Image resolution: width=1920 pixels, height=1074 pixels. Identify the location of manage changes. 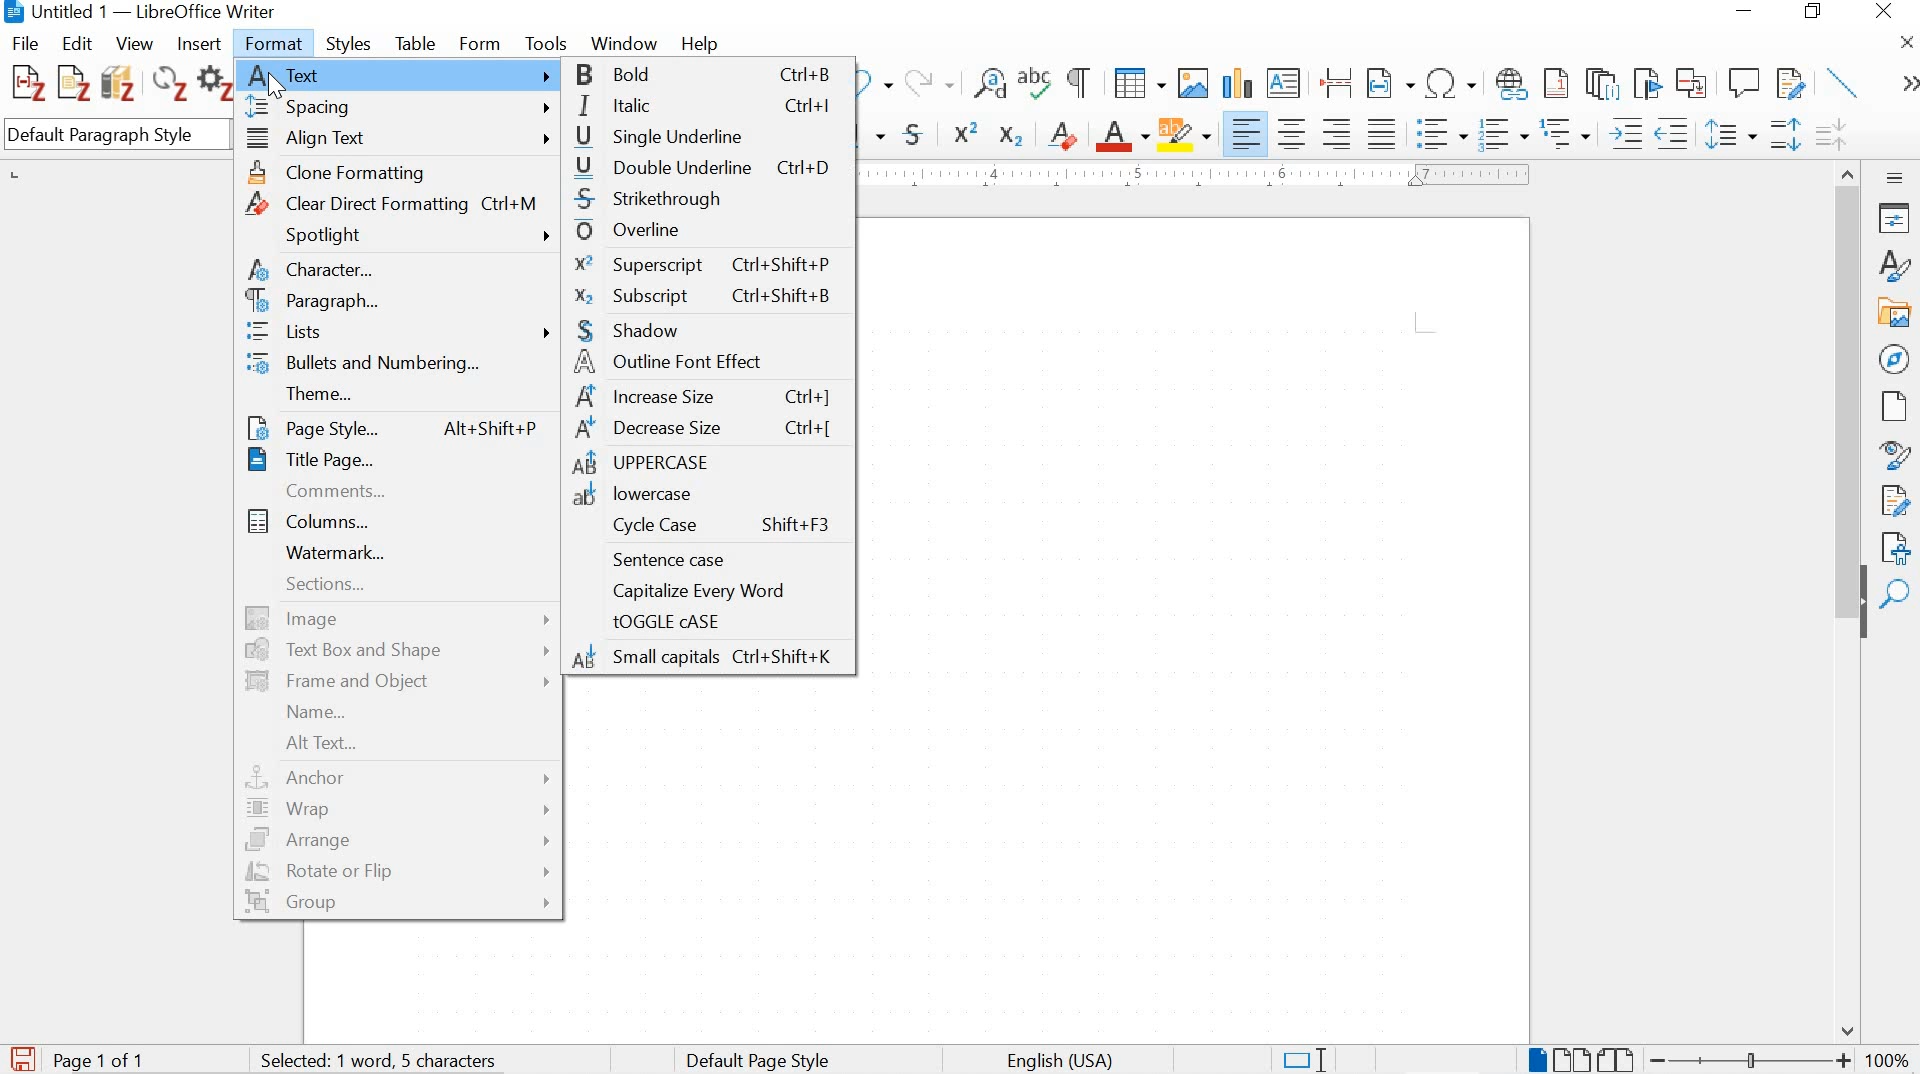
(1896, 502).